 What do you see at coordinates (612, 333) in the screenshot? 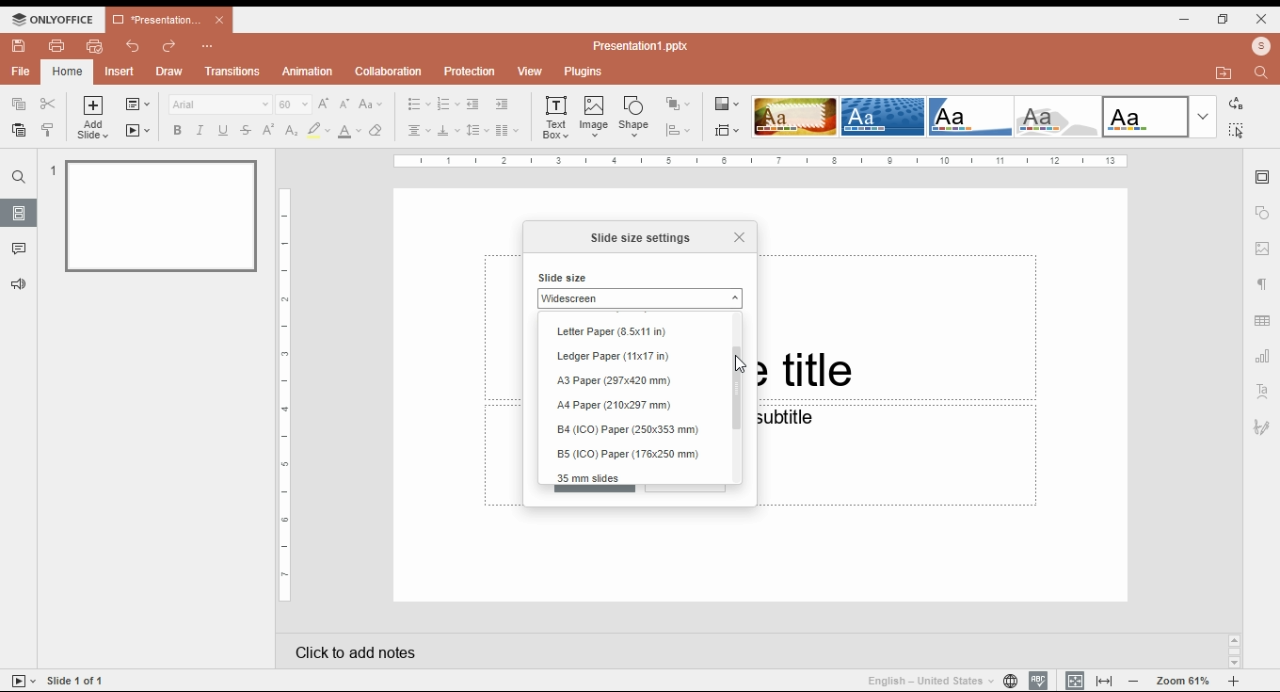
I see `Letter Paper (8.5x11 in)` at bounding box center [612, 333].